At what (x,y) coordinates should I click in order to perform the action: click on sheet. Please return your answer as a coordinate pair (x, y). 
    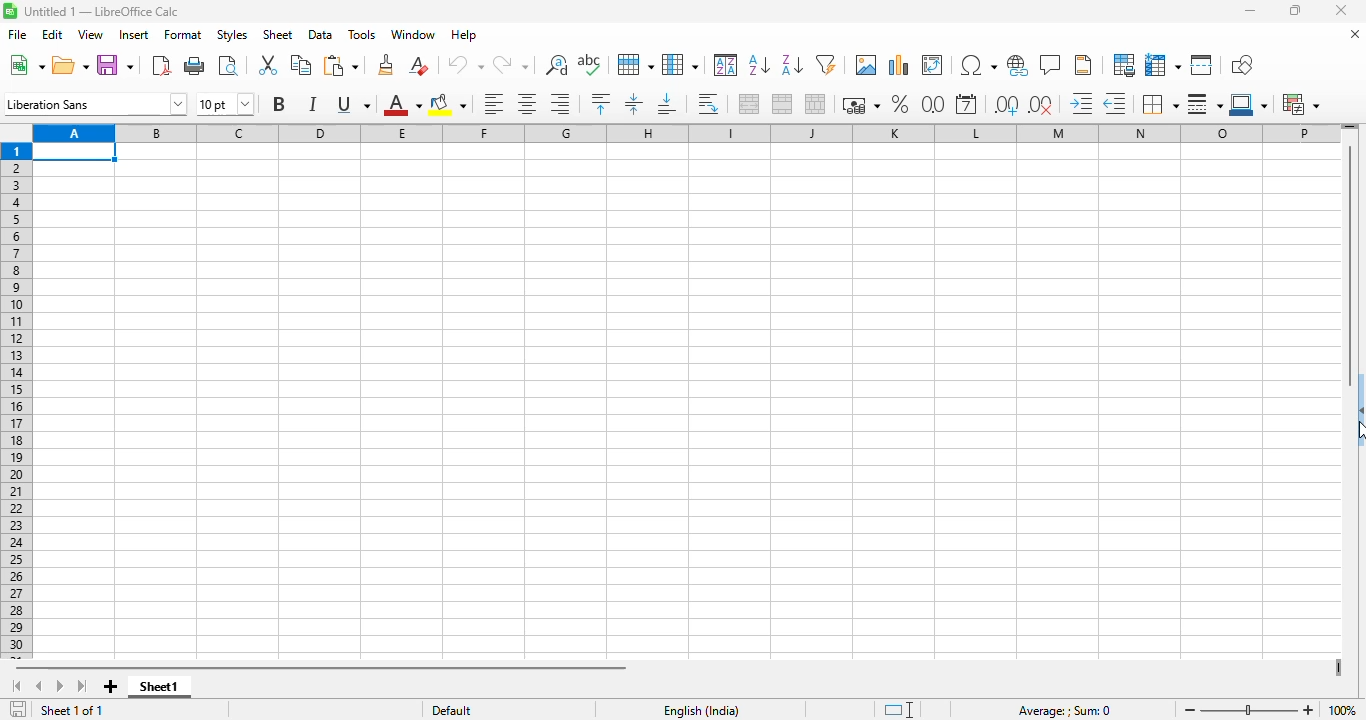
    Looking at the image, I should click on (277, 35).